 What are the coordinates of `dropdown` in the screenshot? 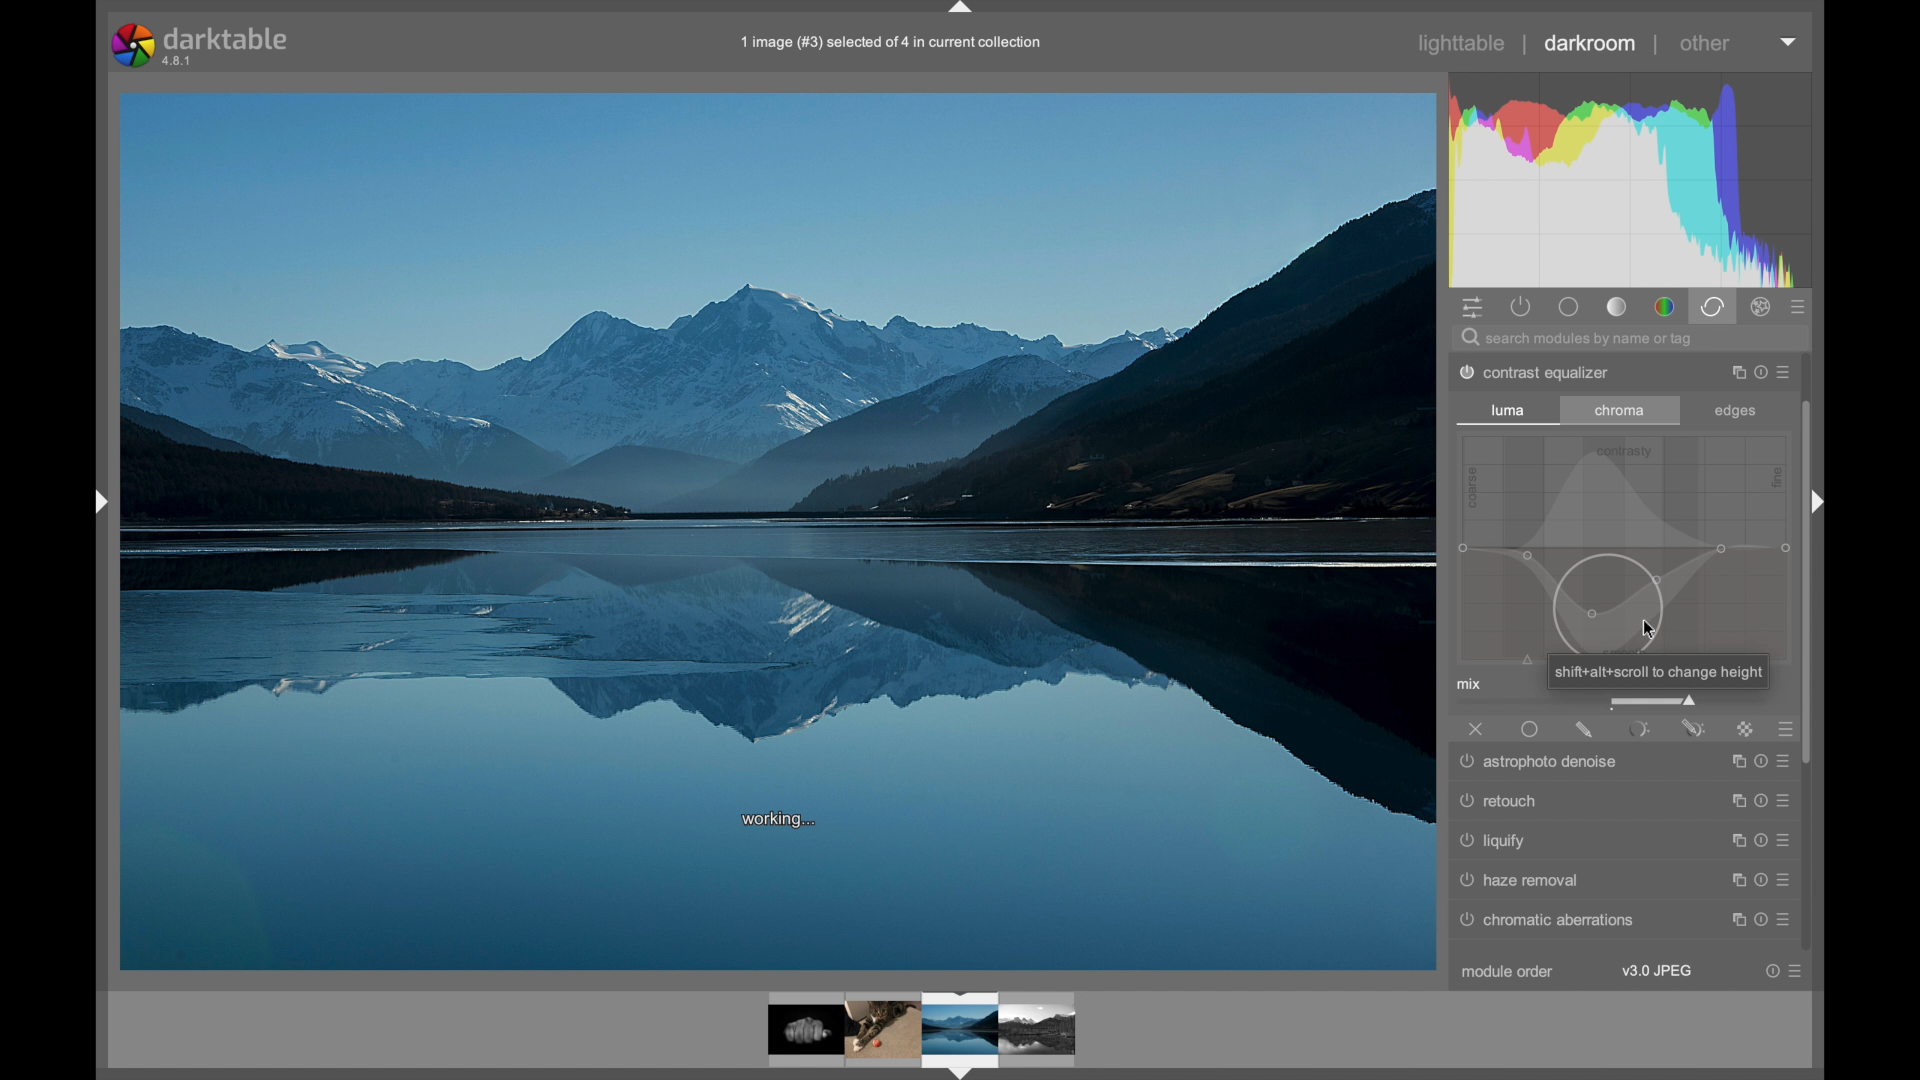 It's located at (1789, 42).